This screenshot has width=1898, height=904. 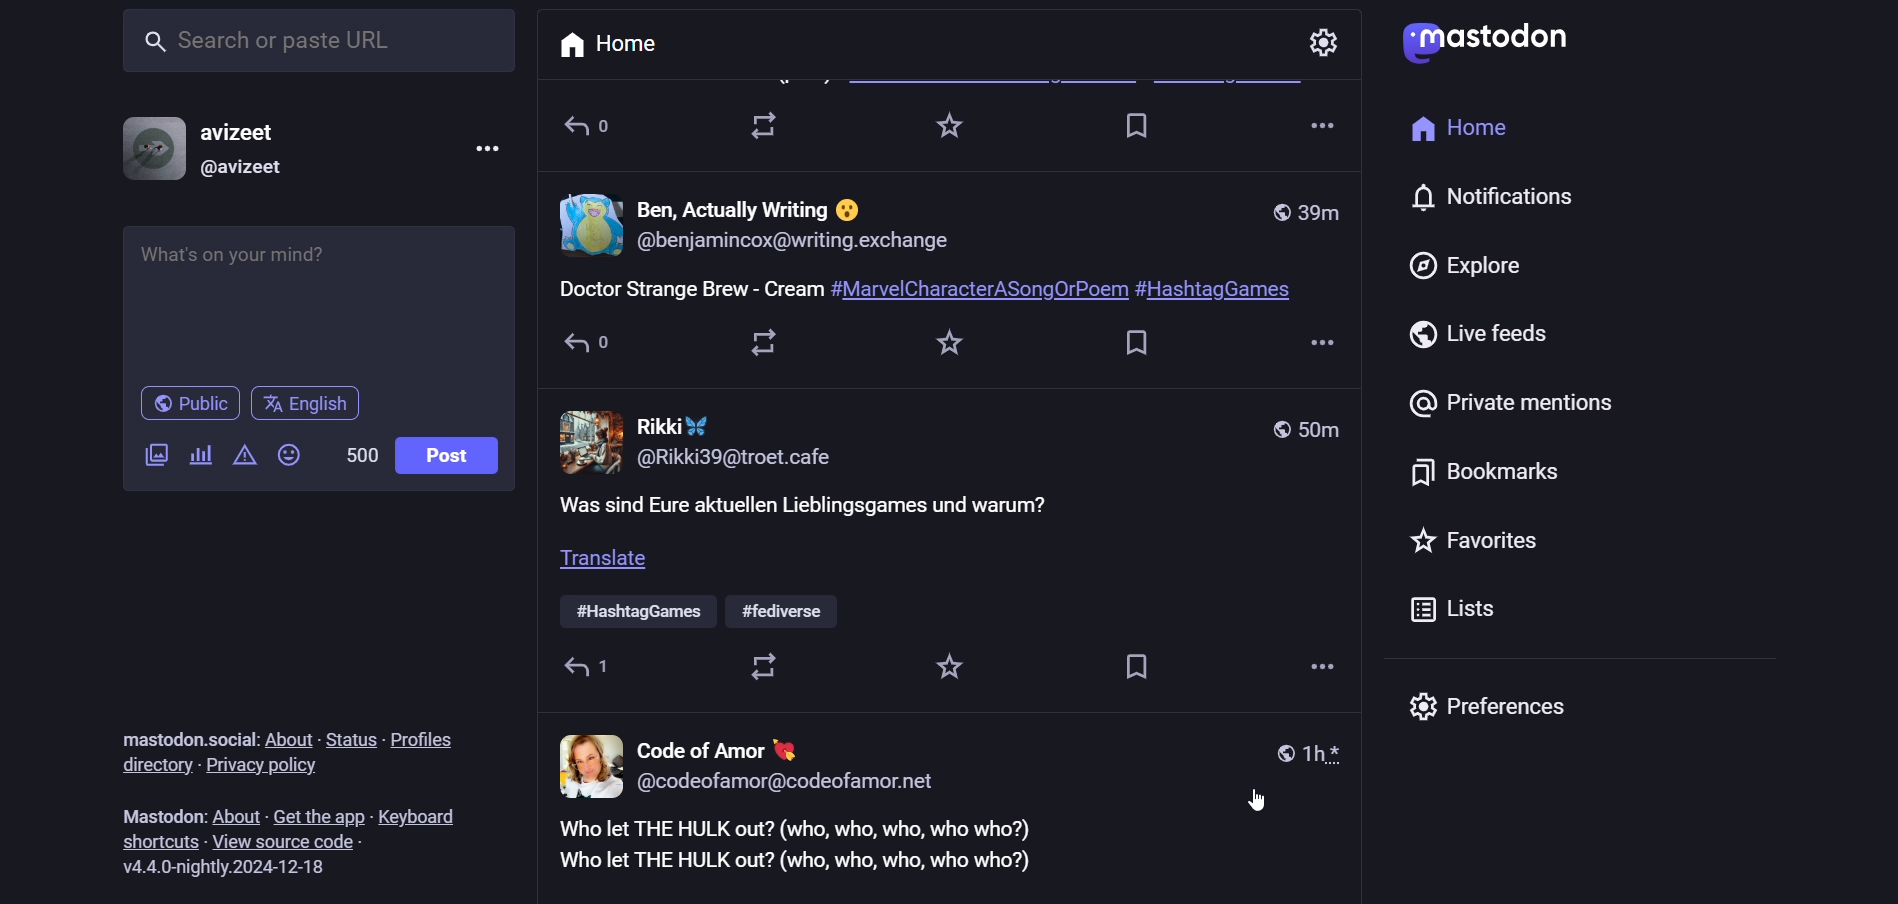 I want to click on whats on your mind, so click(x=324, y=301).